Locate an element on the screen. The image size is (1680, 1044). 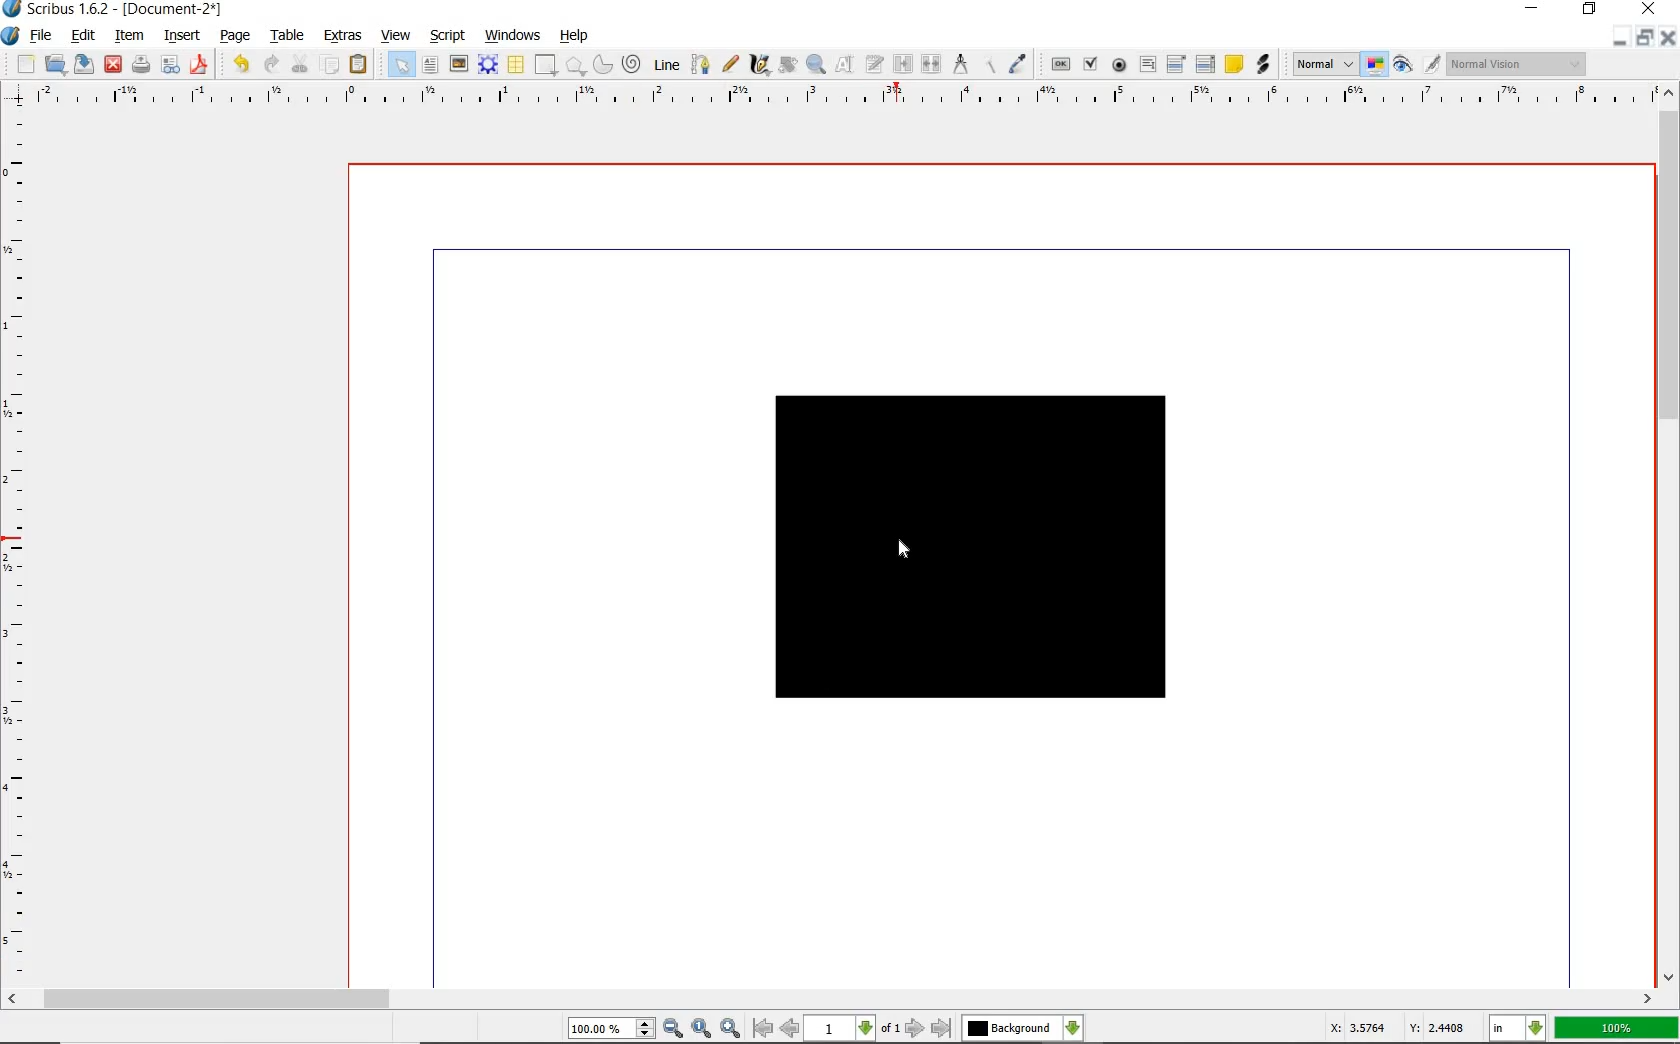
go to first page is located at coordinates (762, 1030).